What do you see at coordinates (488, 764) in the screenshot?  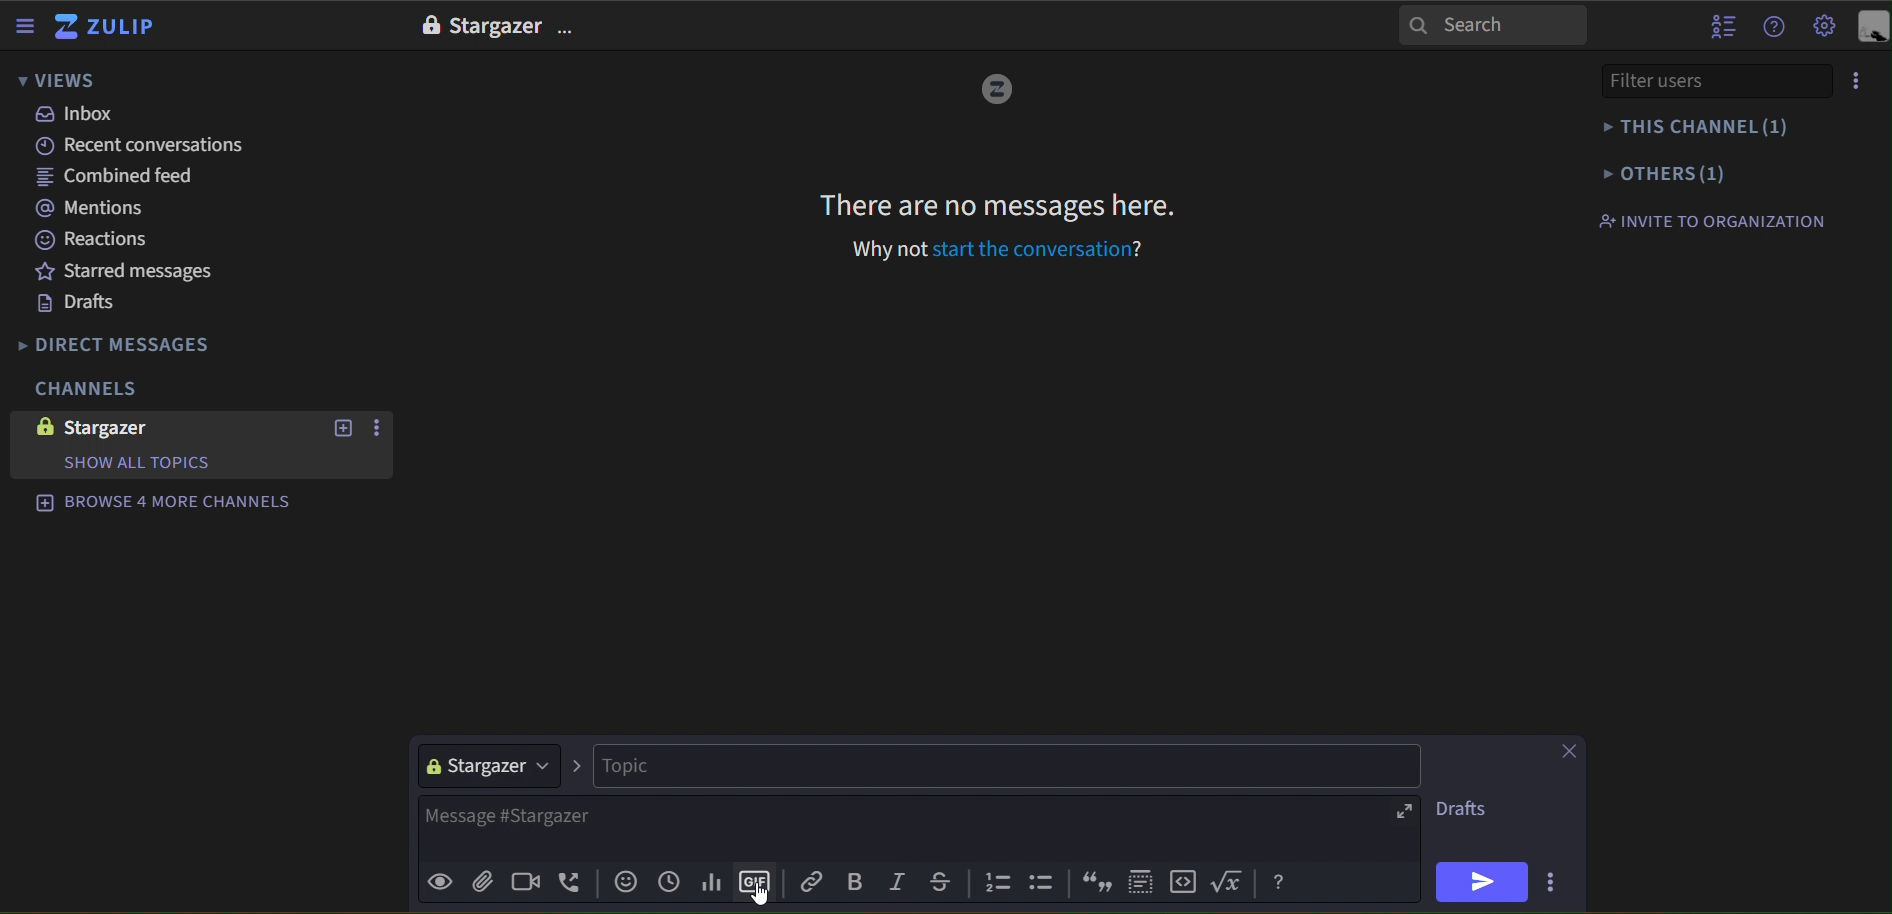 I see `stargazer` at bounding box center [488, 764].